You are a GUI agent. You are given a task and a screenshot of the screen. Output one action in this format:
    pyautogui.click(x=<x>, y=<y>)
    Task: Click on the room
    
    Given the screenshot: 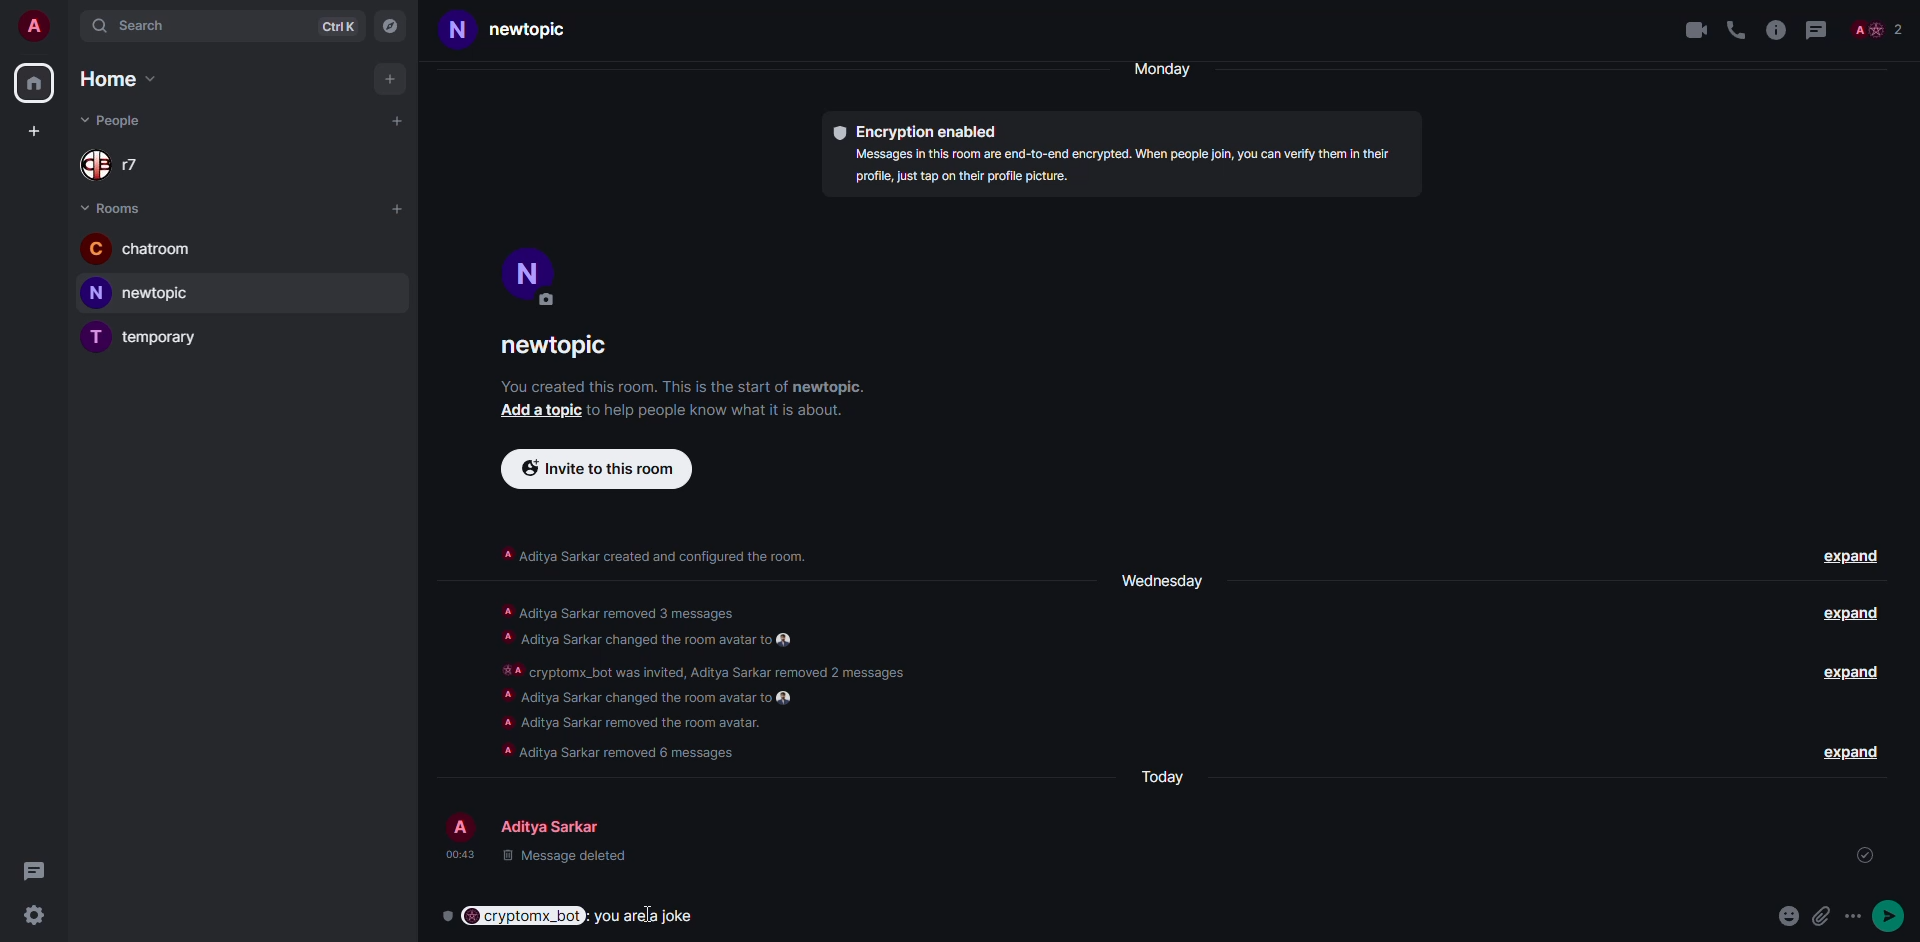 What is the action you would take?
    pyautogui.click(x=147, y=336)
    